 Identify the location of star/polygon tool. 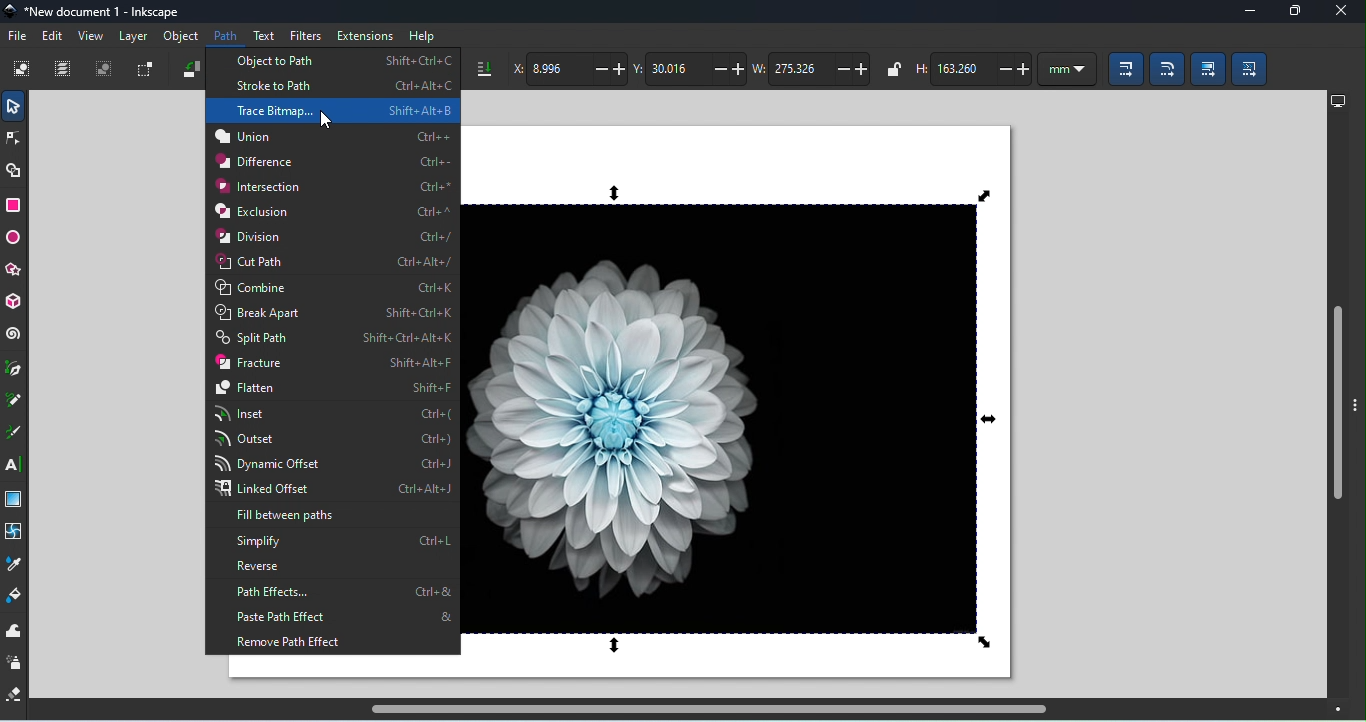
(13, 272).